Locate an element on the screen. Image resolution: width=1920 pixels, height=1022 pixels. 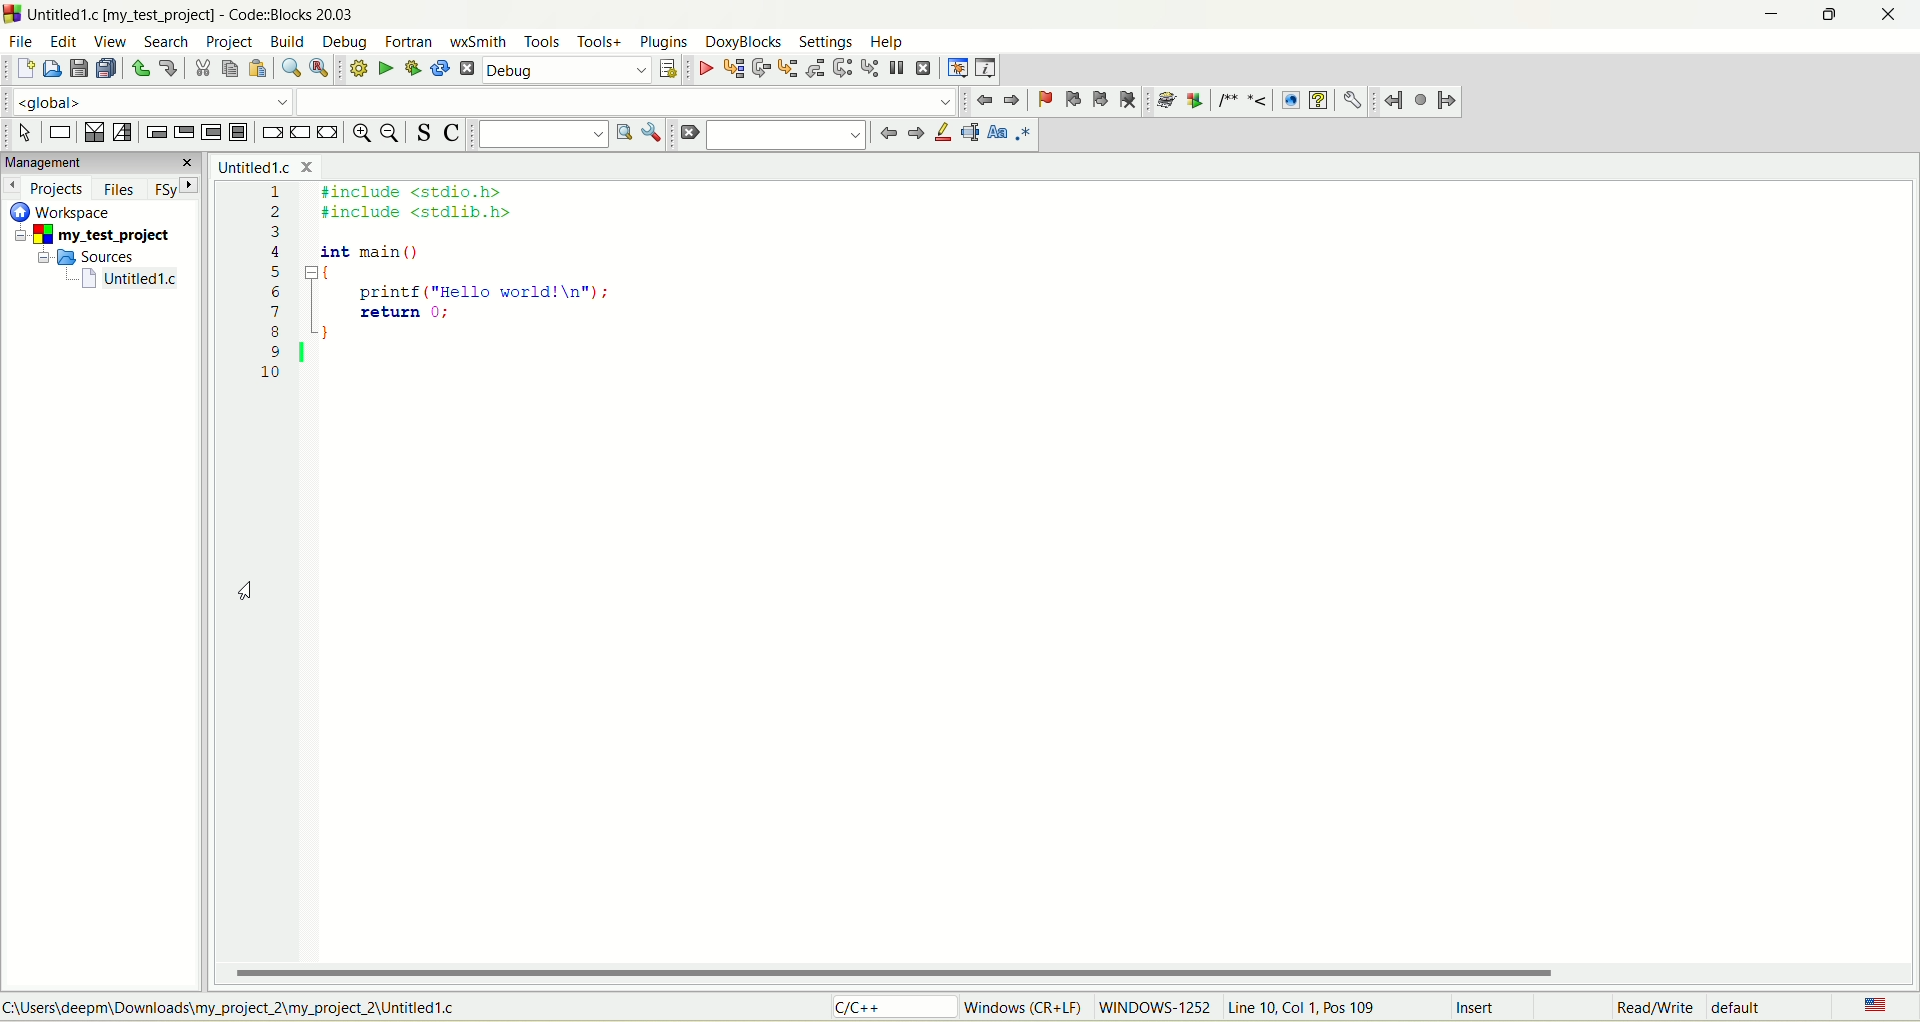
continue instruction is located at coordinates (299, 132).